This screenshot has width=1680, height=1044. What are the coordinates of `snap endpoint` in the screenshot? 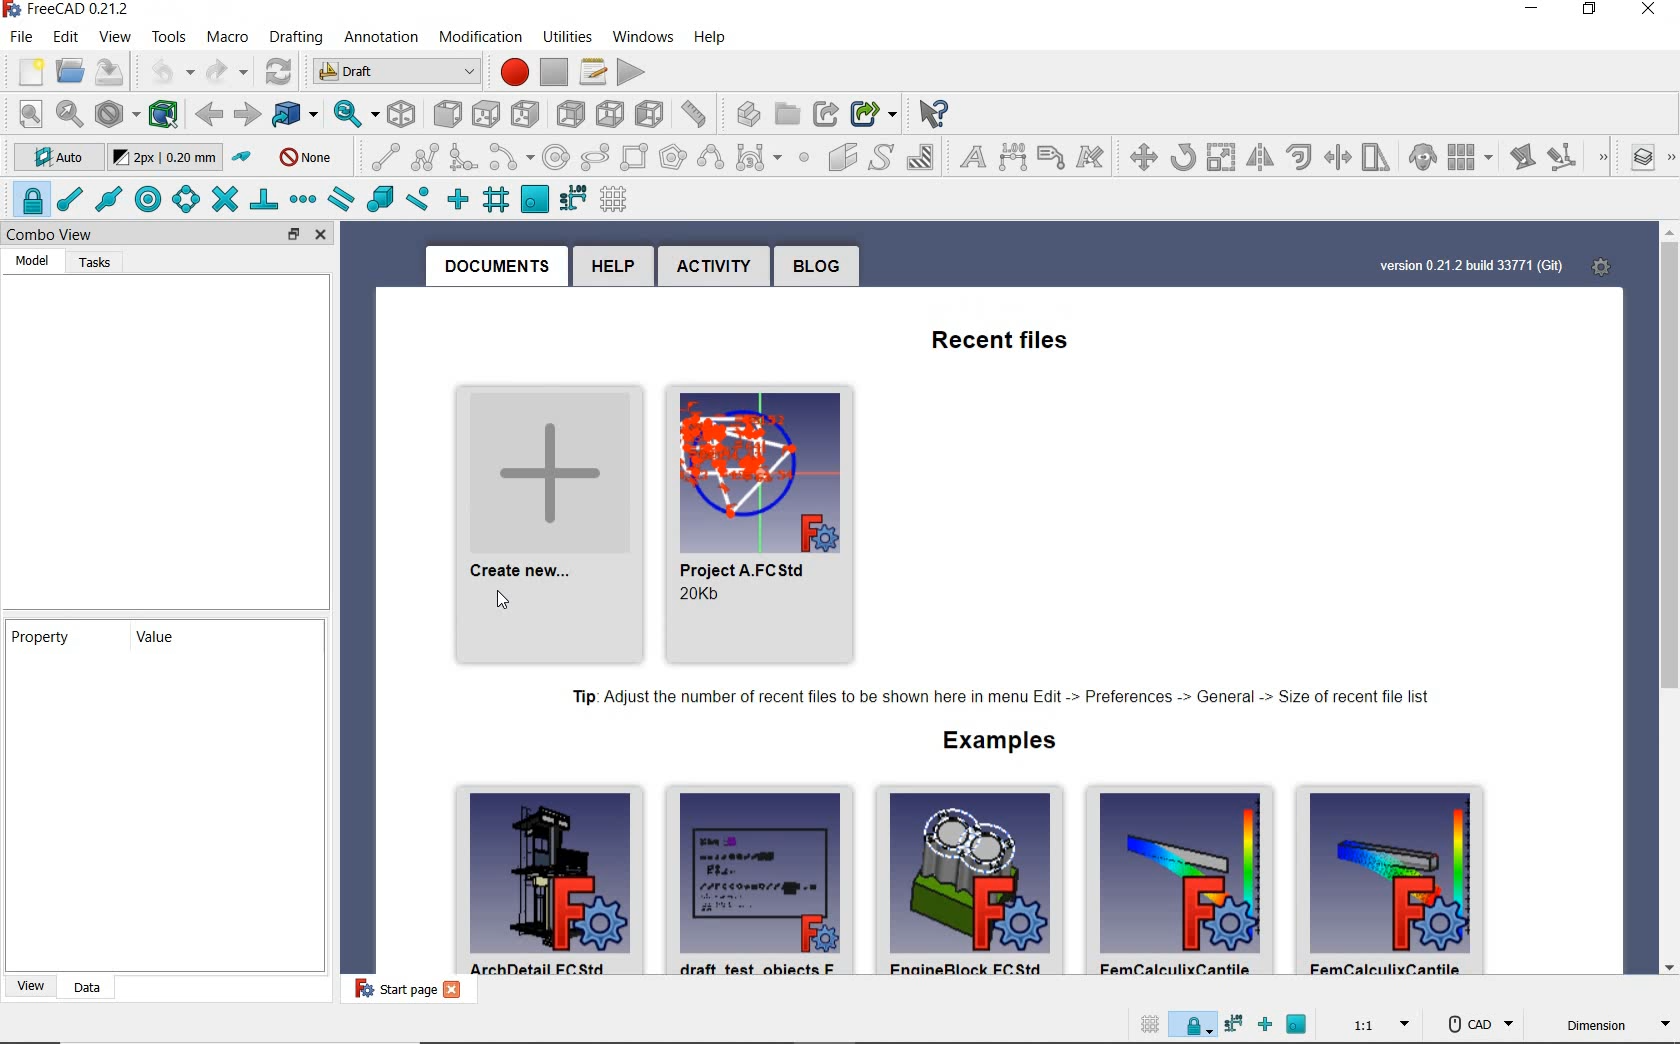 It's located at (71, 198).